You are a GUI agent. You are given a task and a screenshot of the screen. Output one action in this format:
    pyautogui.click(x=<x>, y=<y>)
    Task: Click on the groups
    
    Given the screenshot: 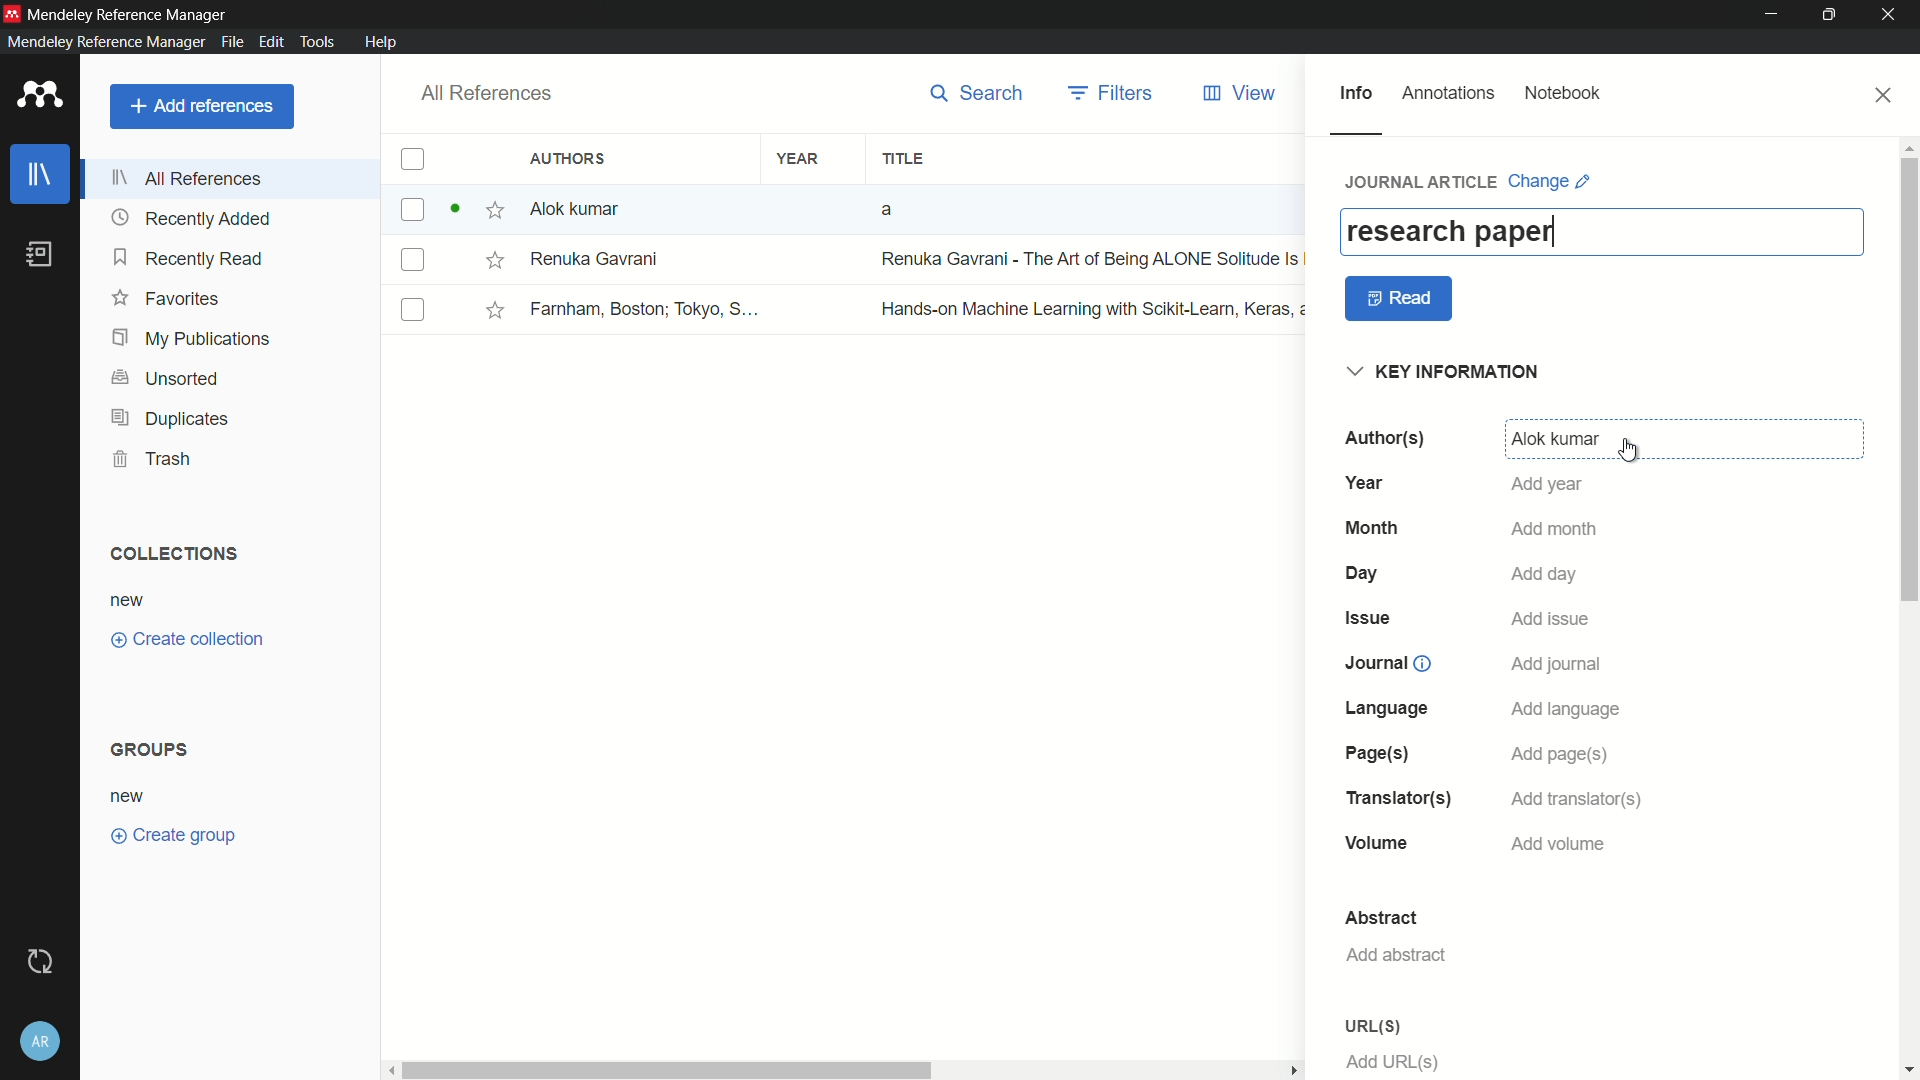 What is the action you would take?
    pyautogui.click(x=153, y=748)
    